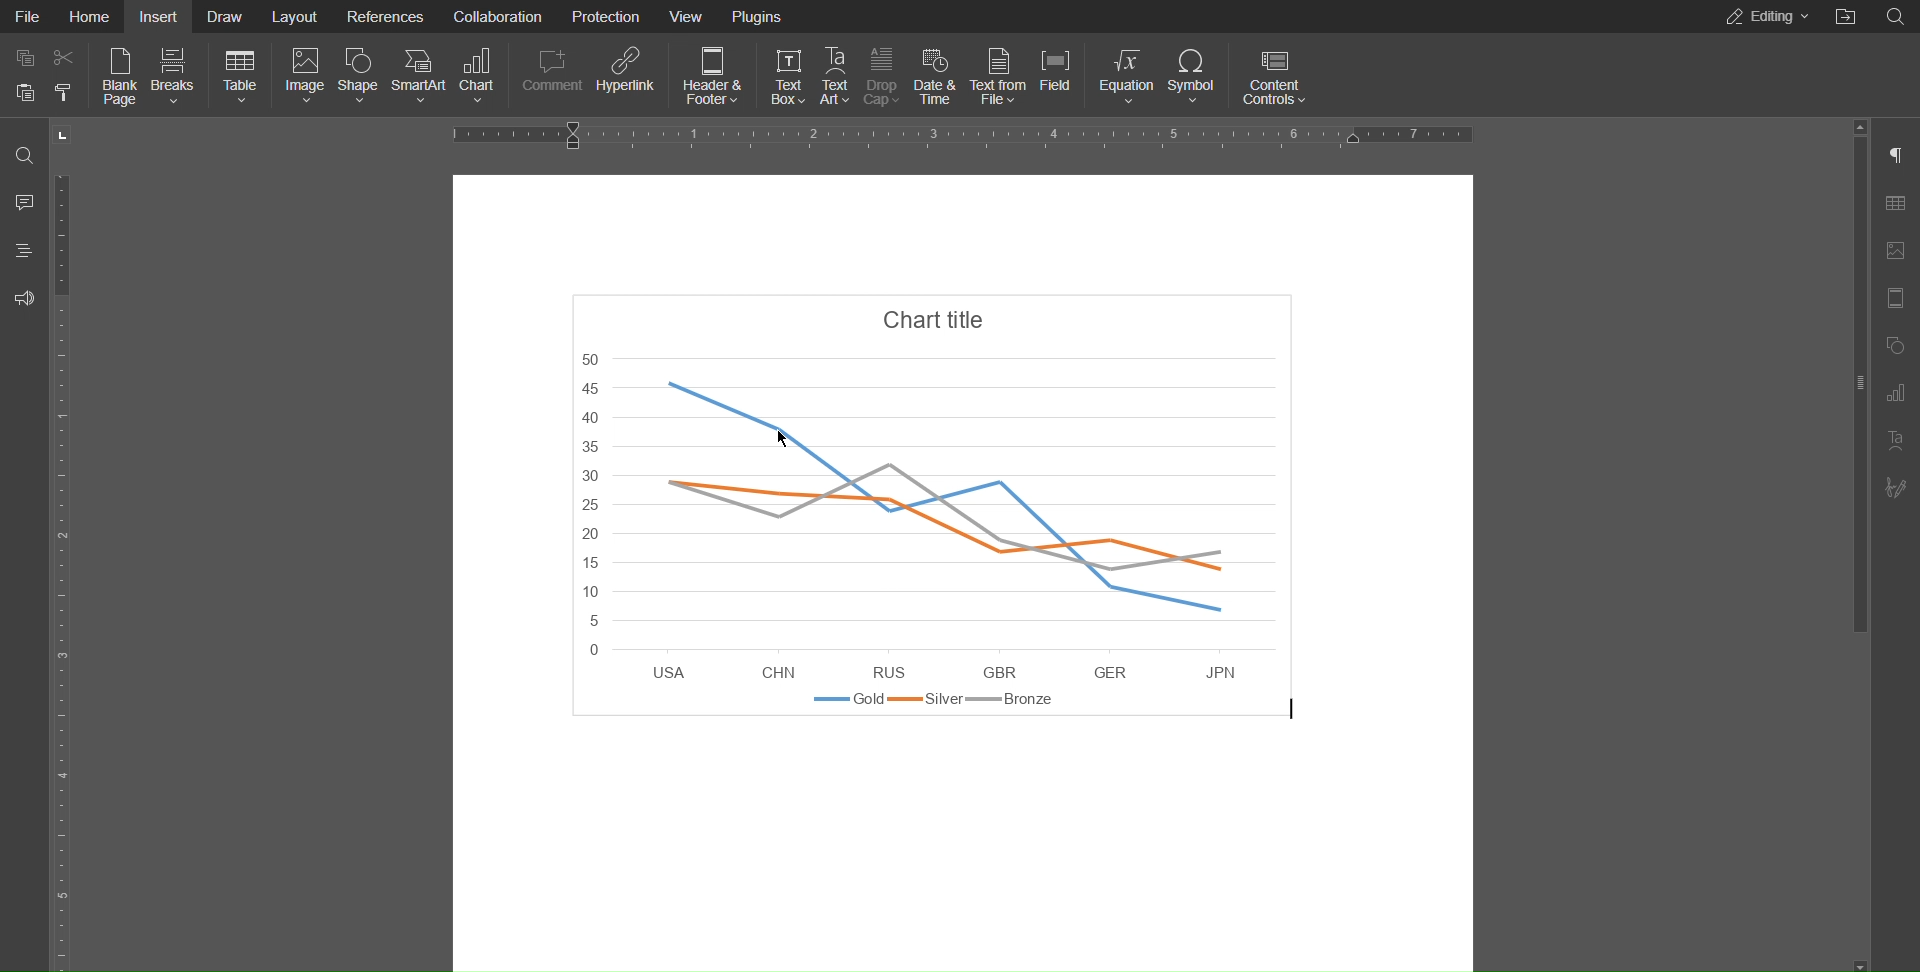 The height and width of the screenshot is (972, 1920). Describe the element at coordinates (480, 78) in the screenshot. I see `Chart` at that location.